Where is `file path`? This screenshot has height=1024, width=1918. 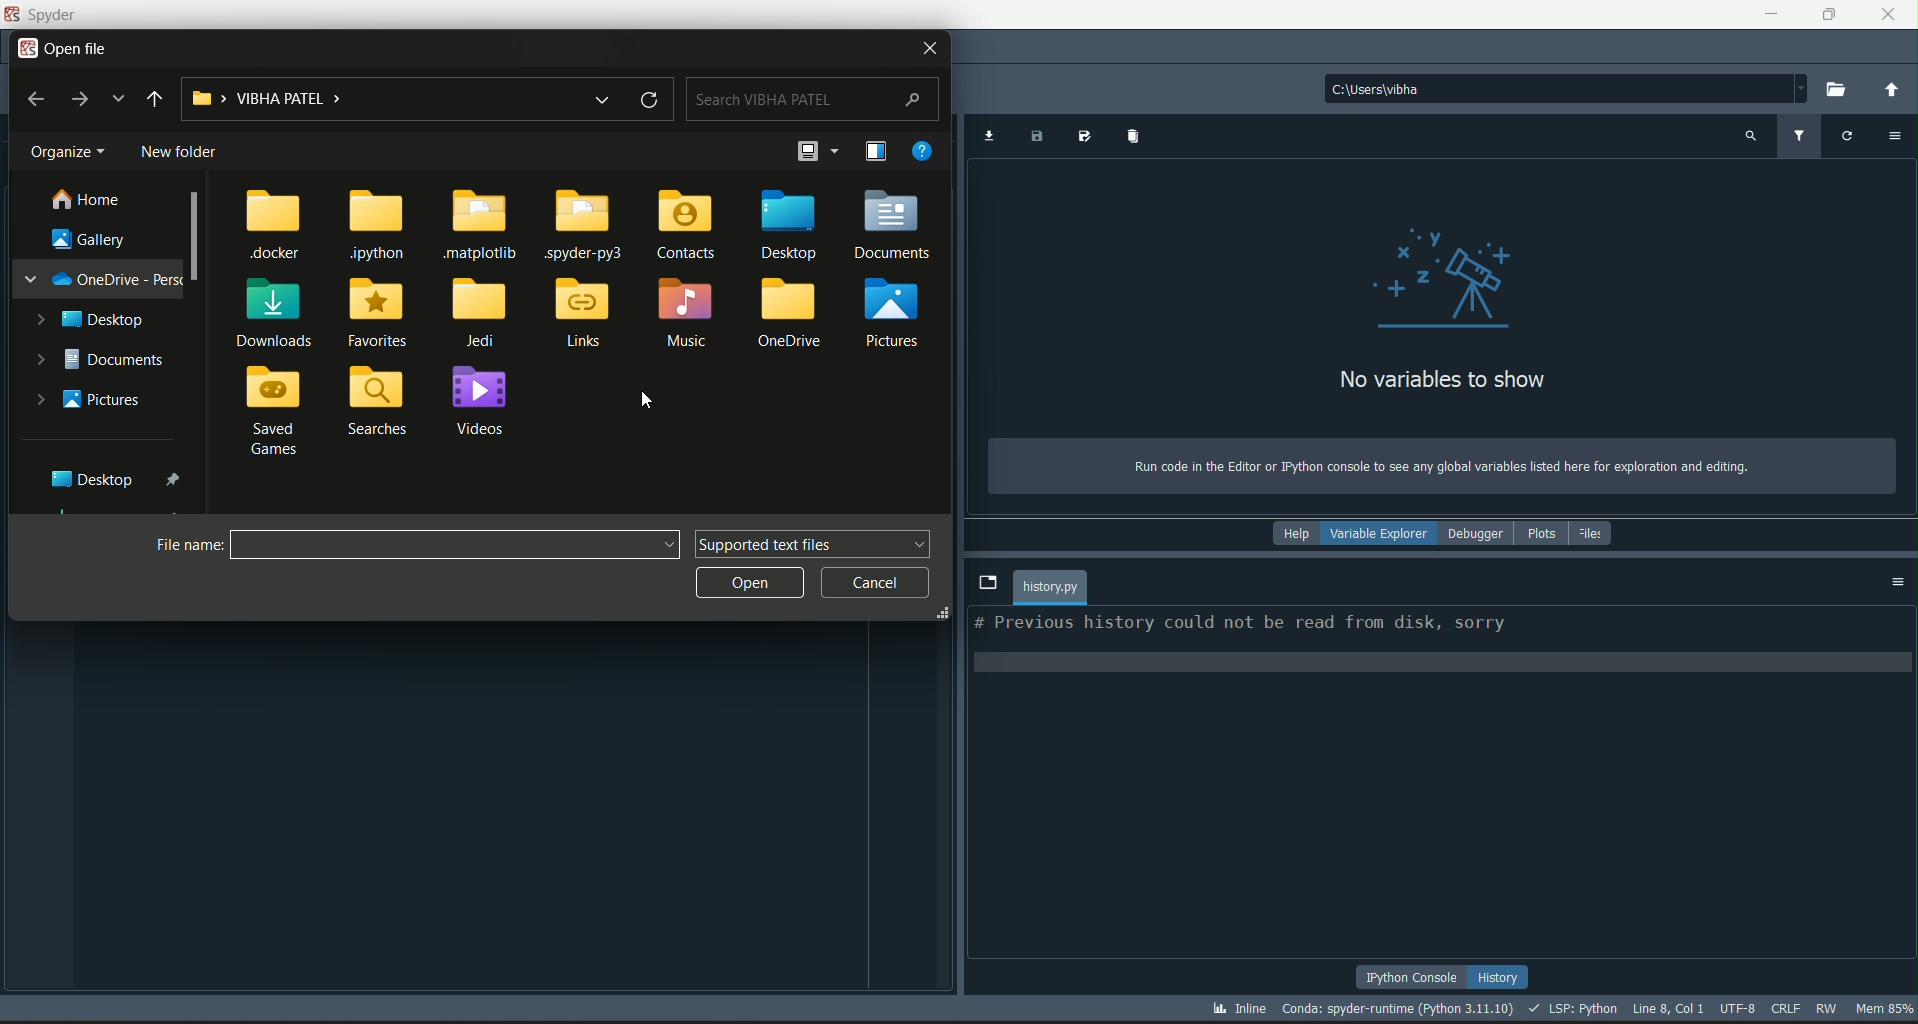
file path is located at coordinates (1567, 87).